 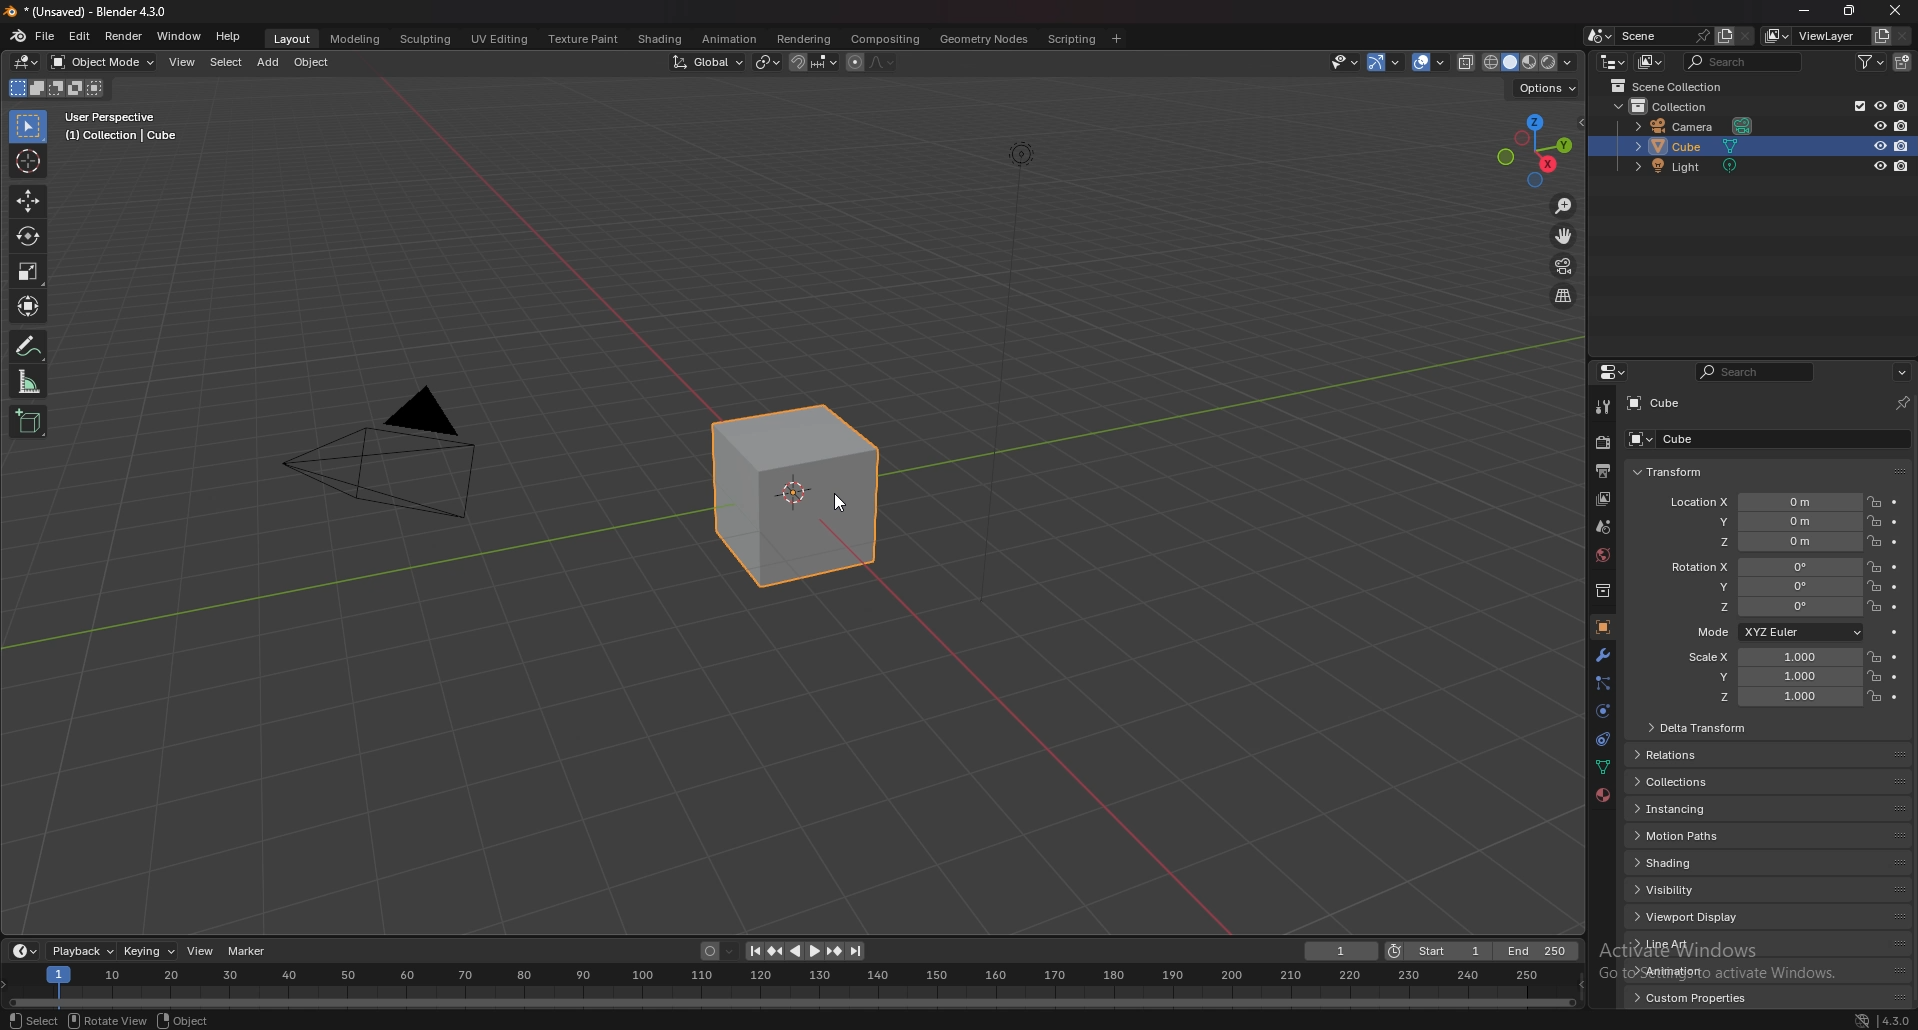 I want to click on location y, so click(x=1762, y=521).